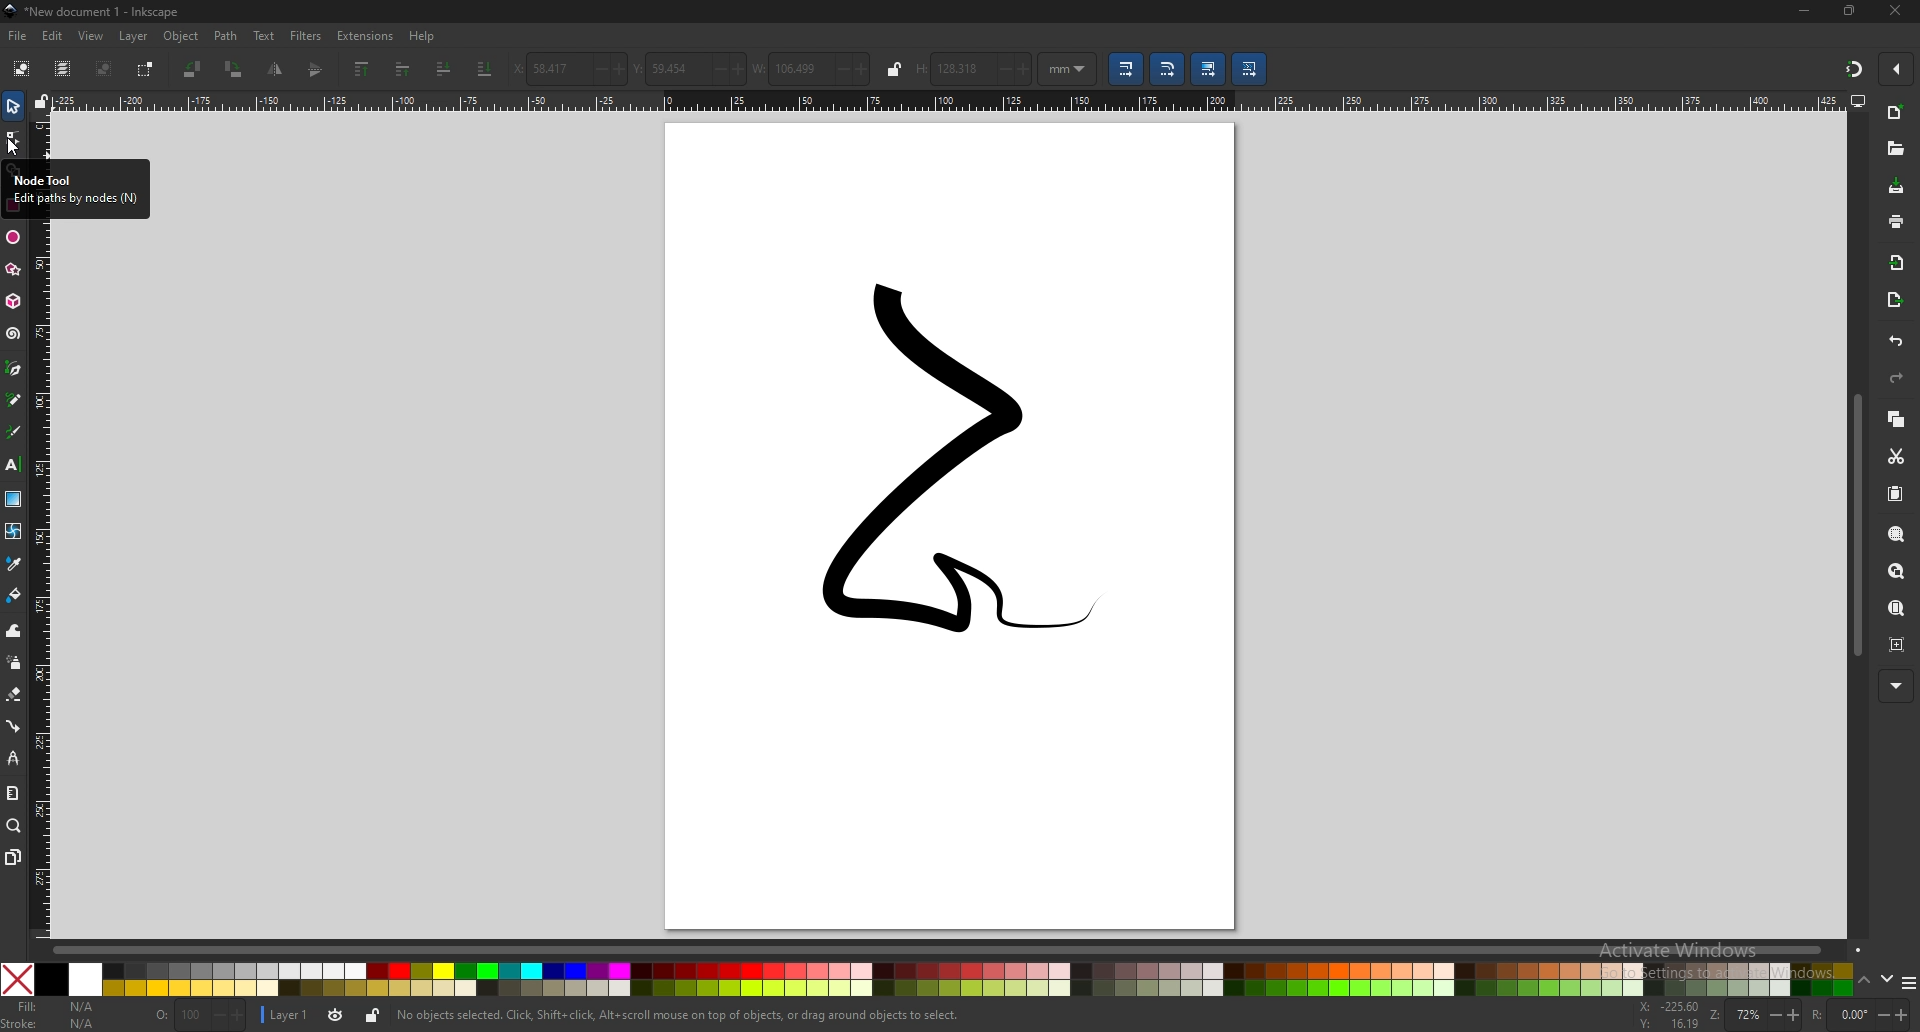 This screenshot has width=1920, height=1032. What do you see at coordinates (1897, 342) in the screenshot?
I see `undo` at bounding box center [1897, 342].